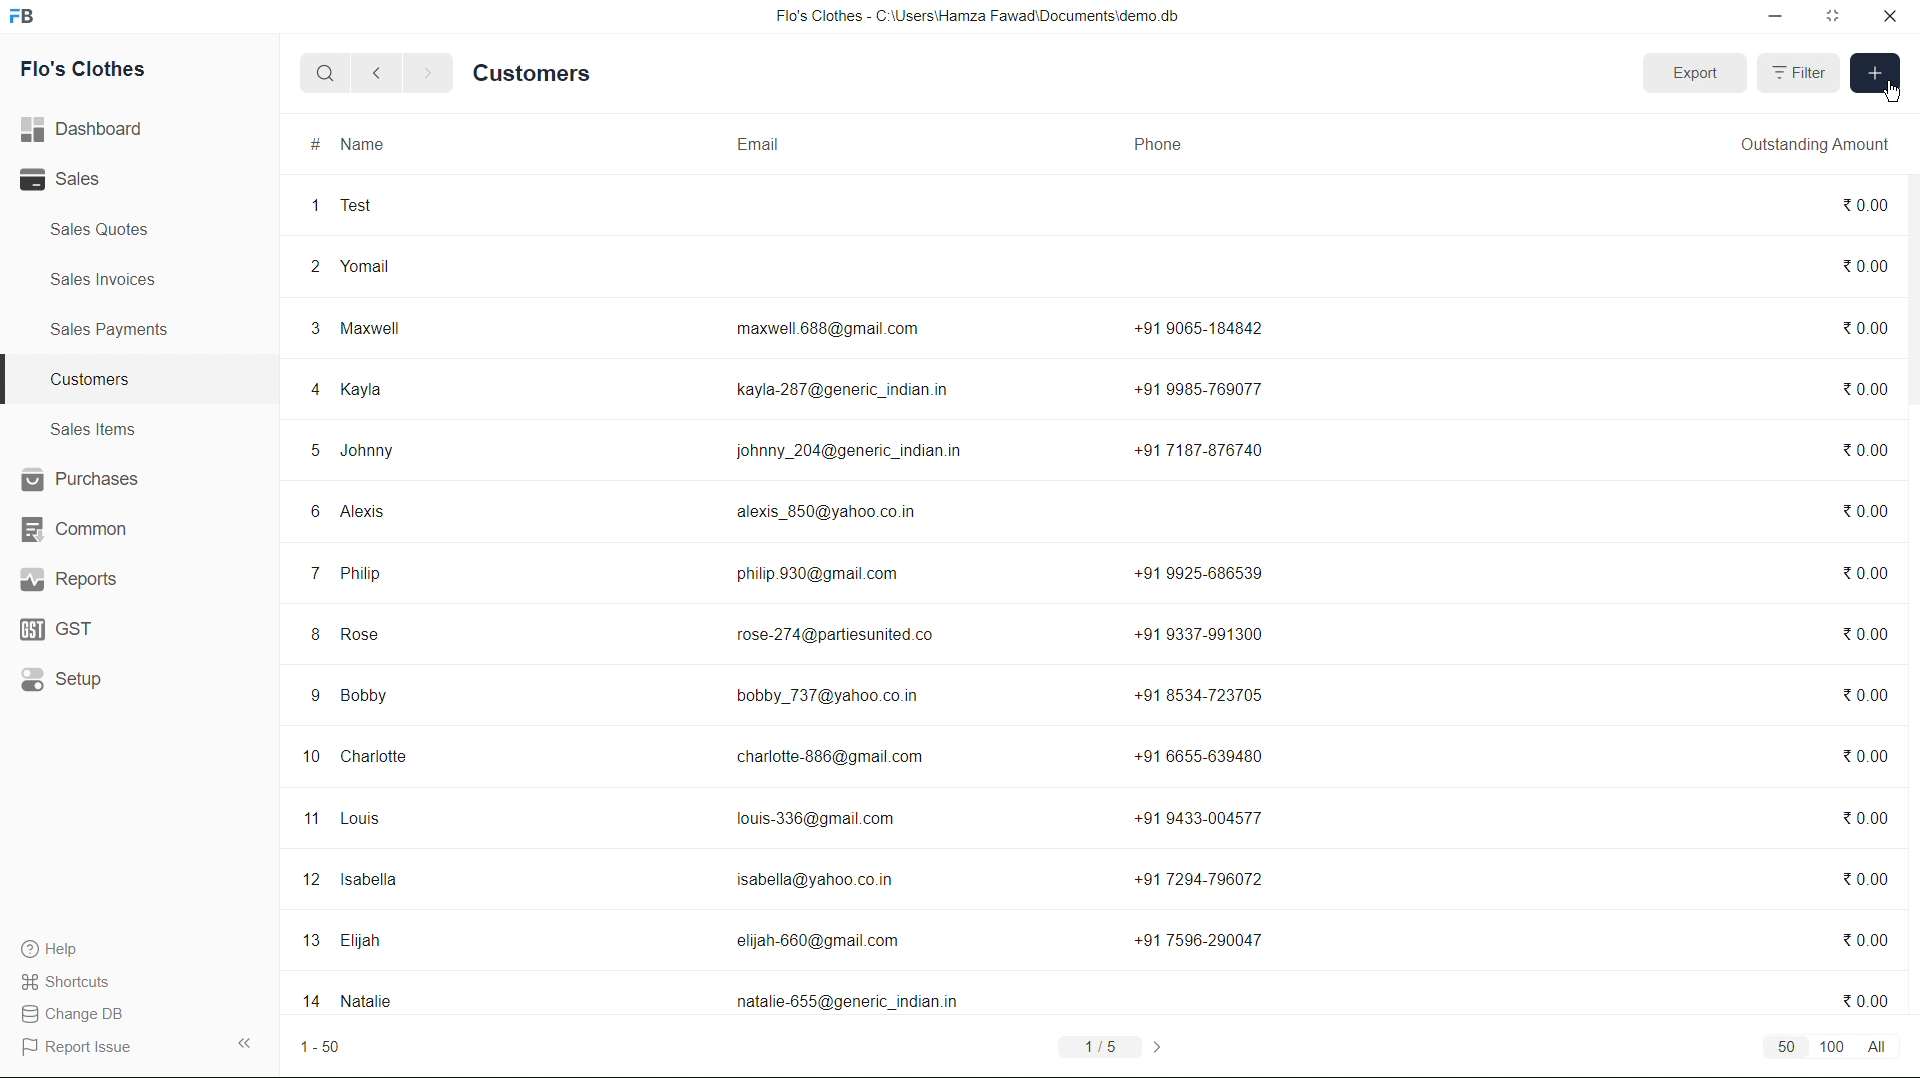 This screenshot has height=1078, width=1920. What do you see at coordinates (1885, 17) in the screenshot?
I see `close` at bounding box center [1885, 17].